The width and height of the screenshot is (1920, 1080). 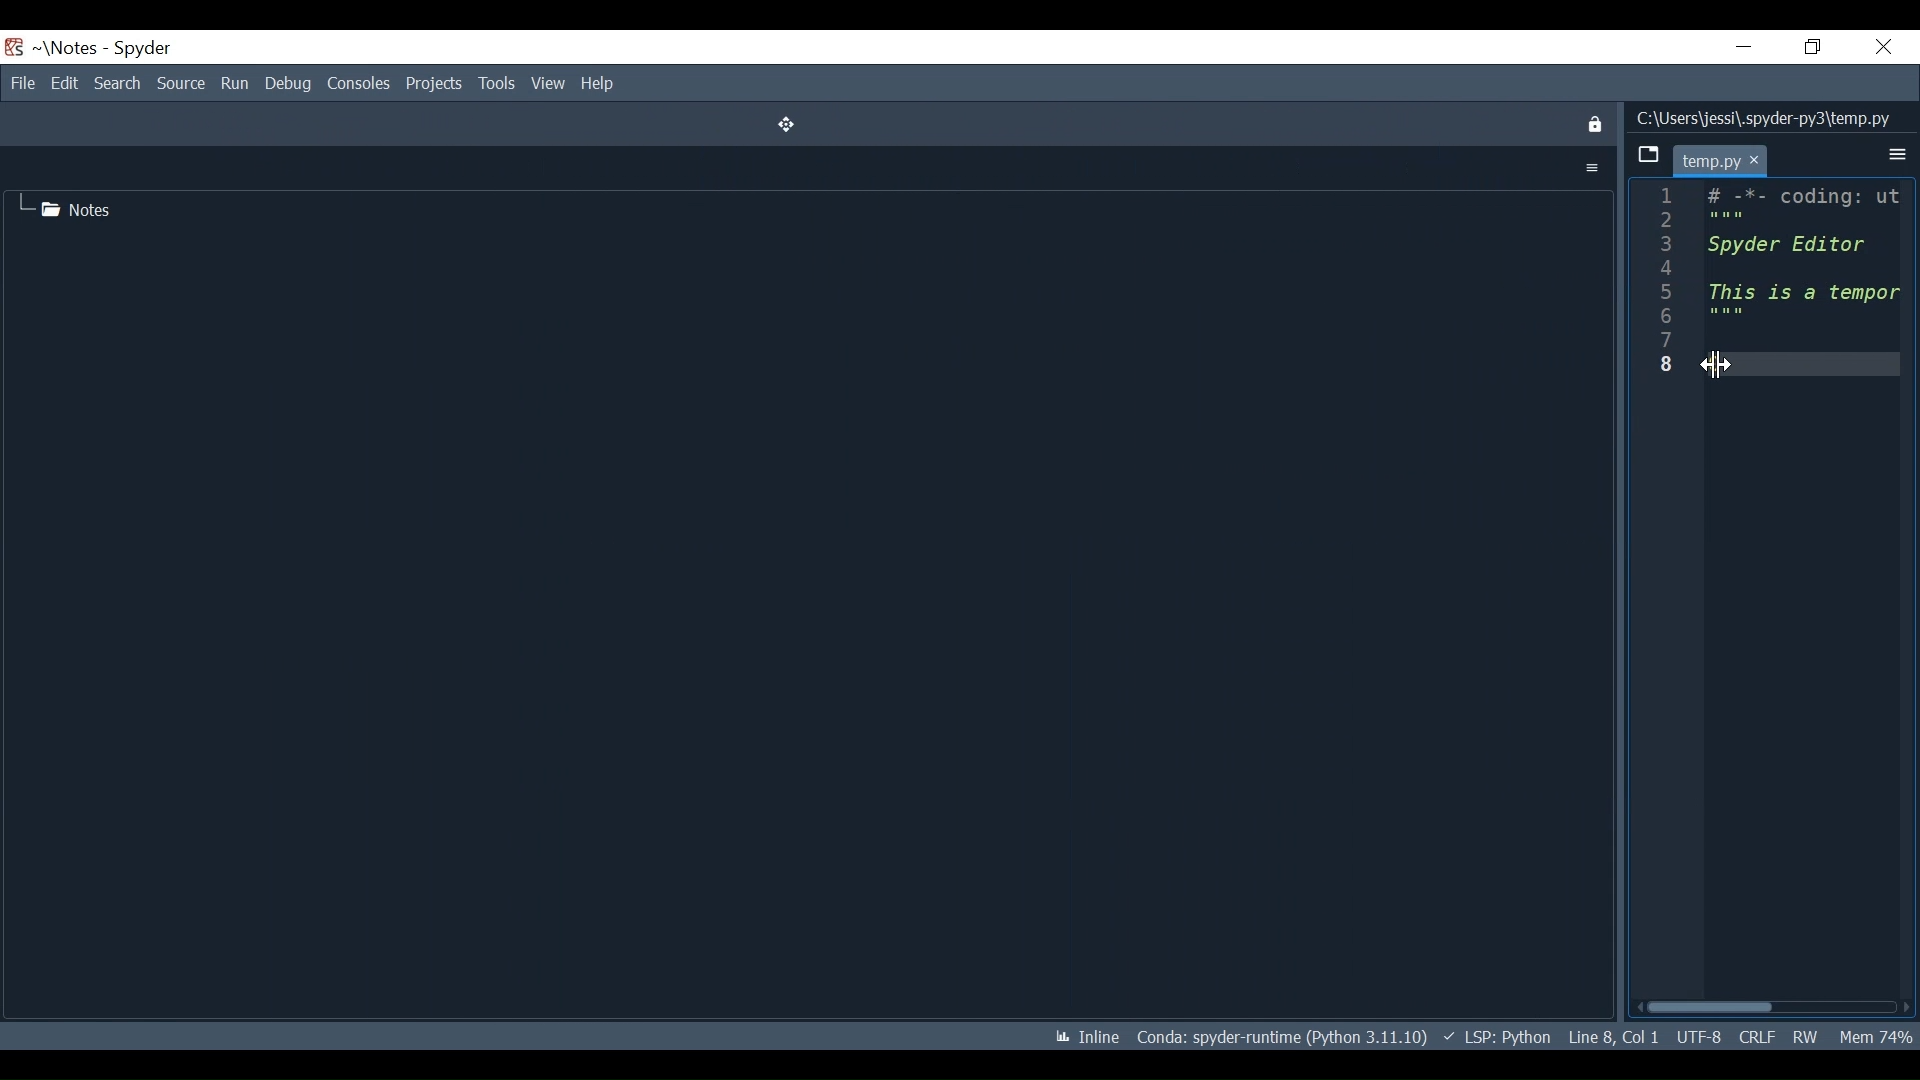 I want to click on Spyder Icon, so click(x=14, y=48).